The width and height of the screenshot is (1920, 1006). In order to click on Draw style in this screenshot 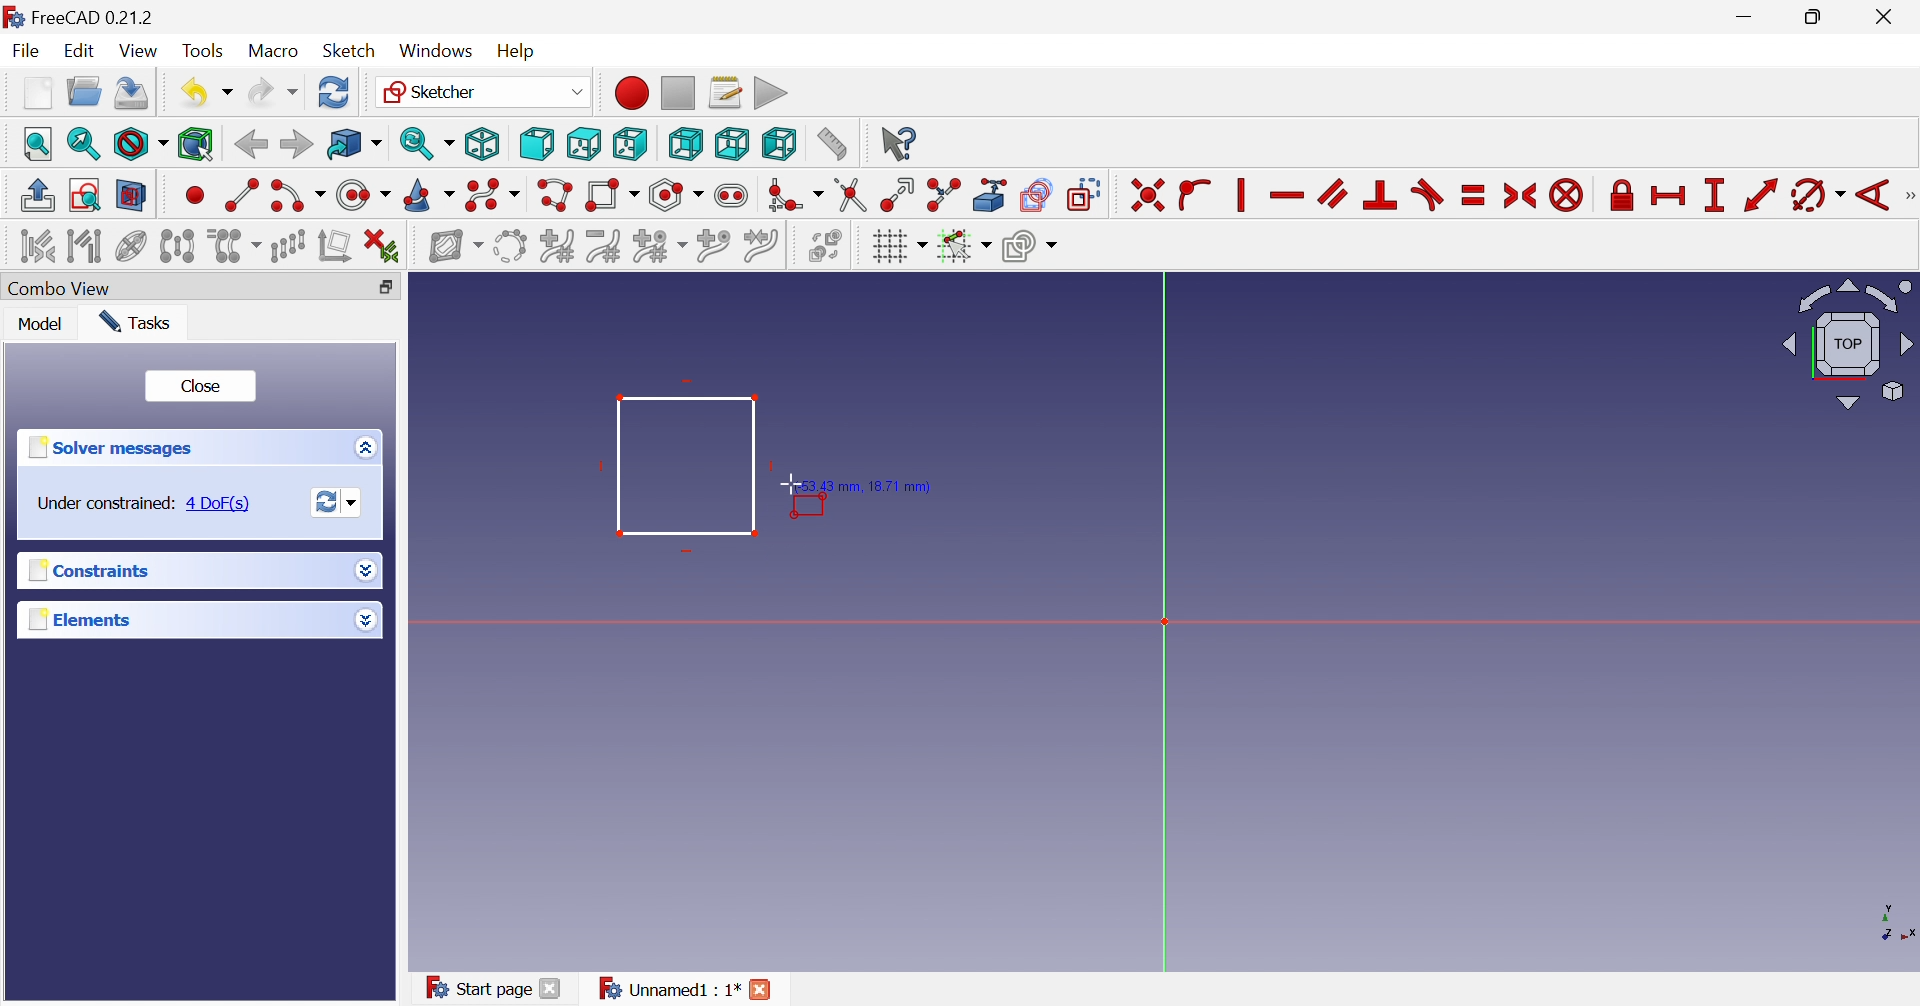, I will do `click(140, 145)`.